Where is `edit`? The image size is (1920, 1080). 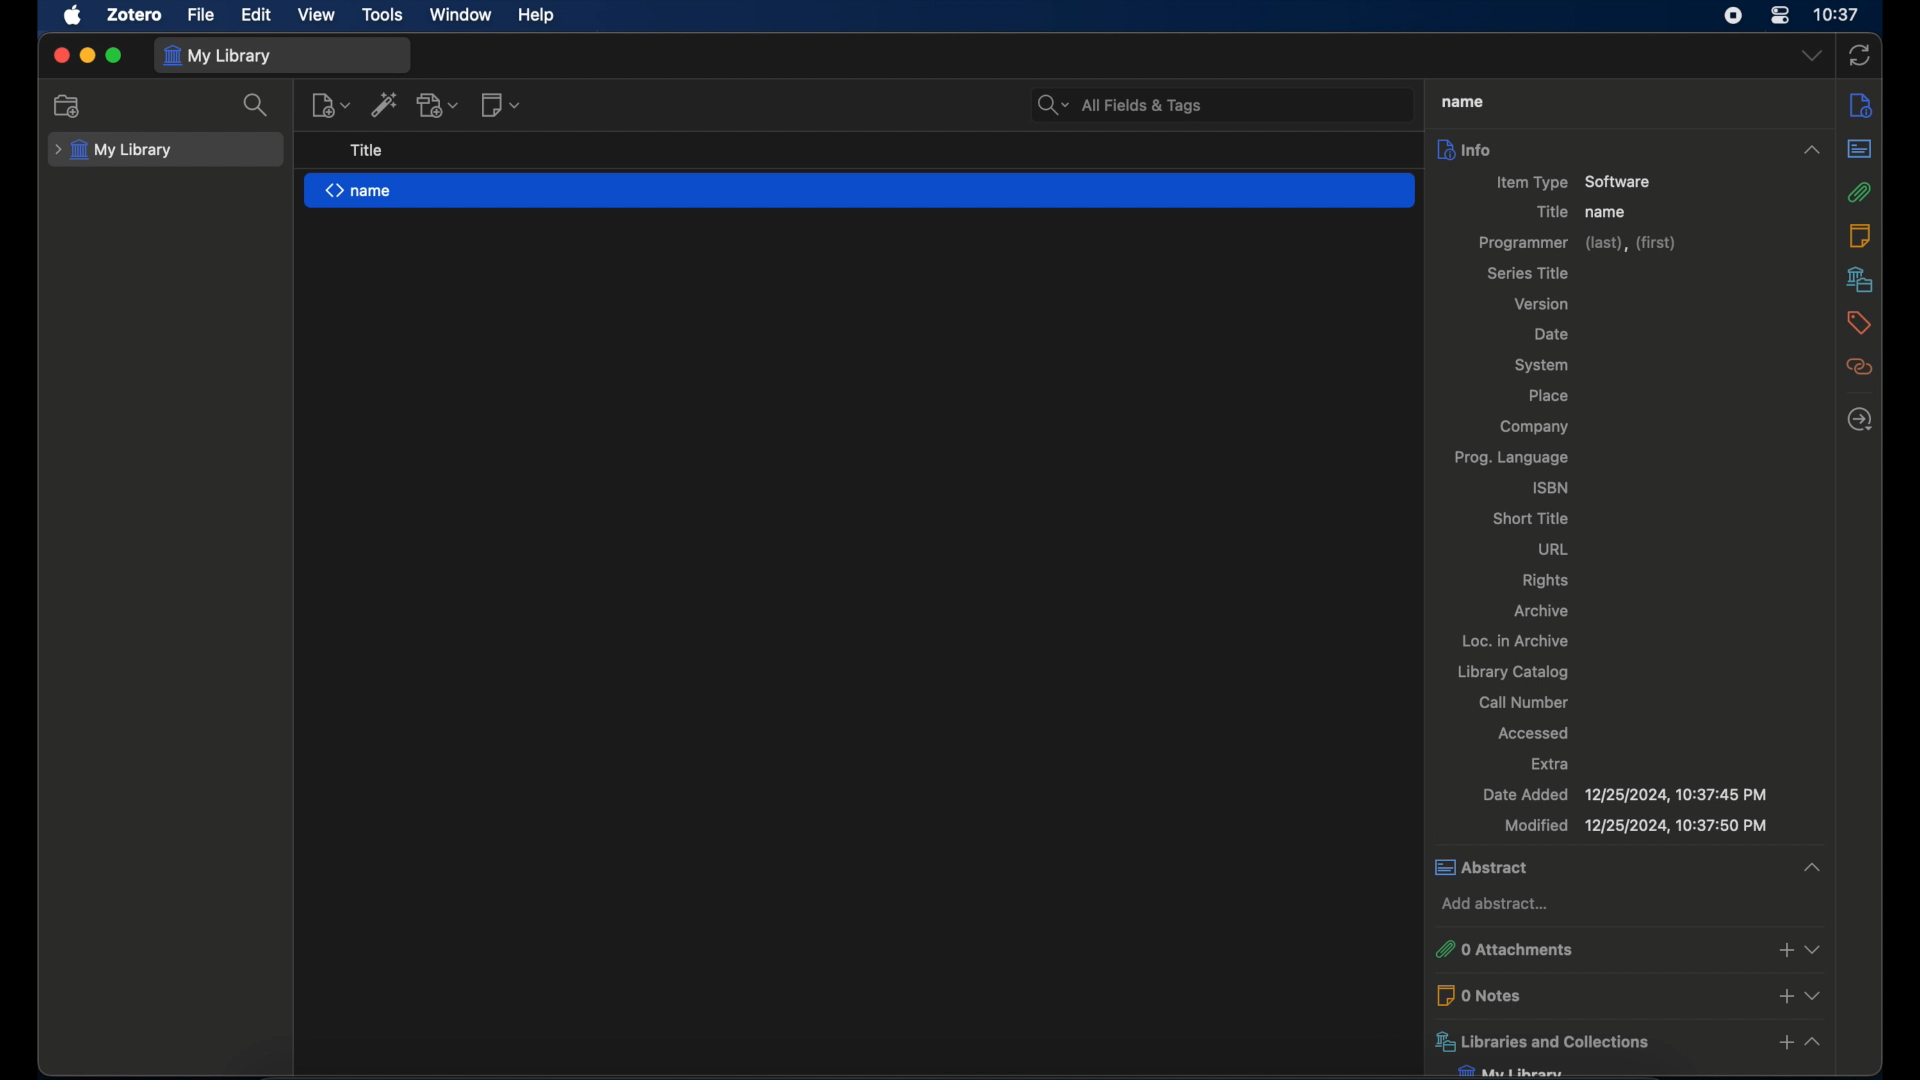 edit is located at coordinates (256, 16).